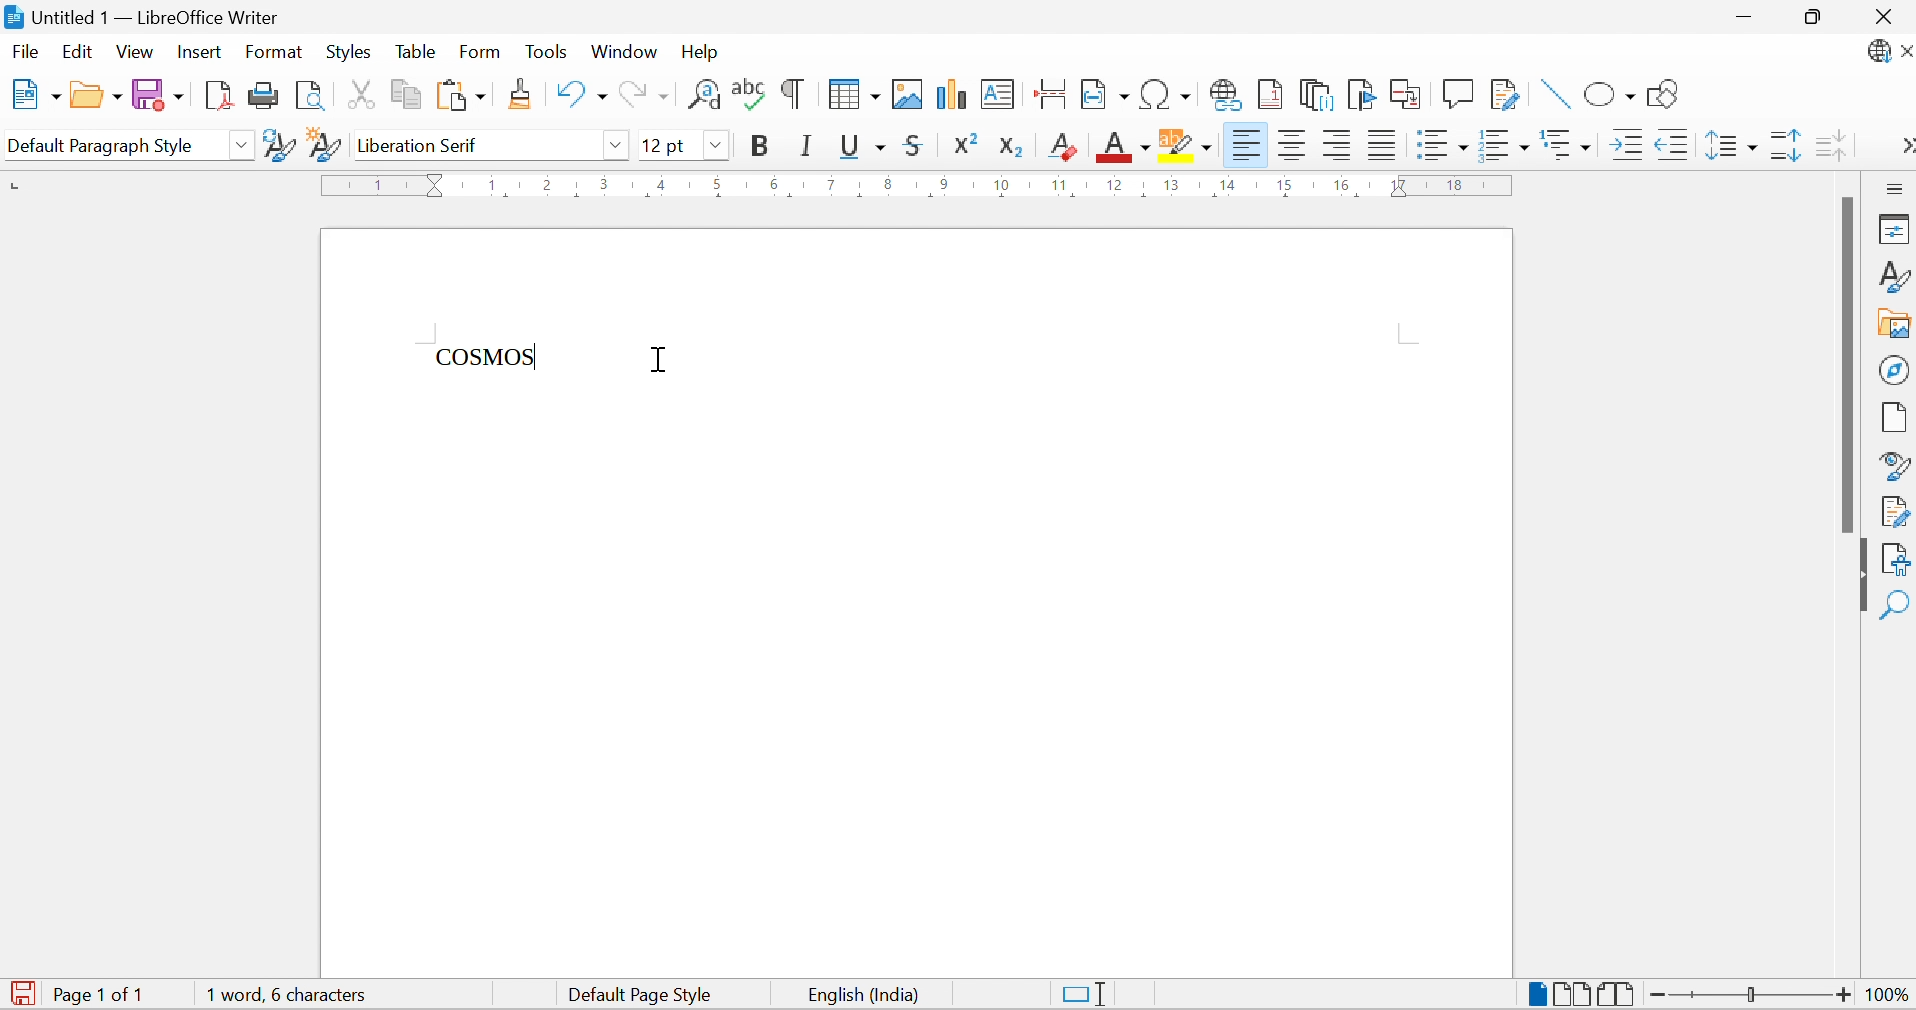  Describe the element at coordinates (1896, 466) in the screenshot. I see `Style Inspector` at that location.